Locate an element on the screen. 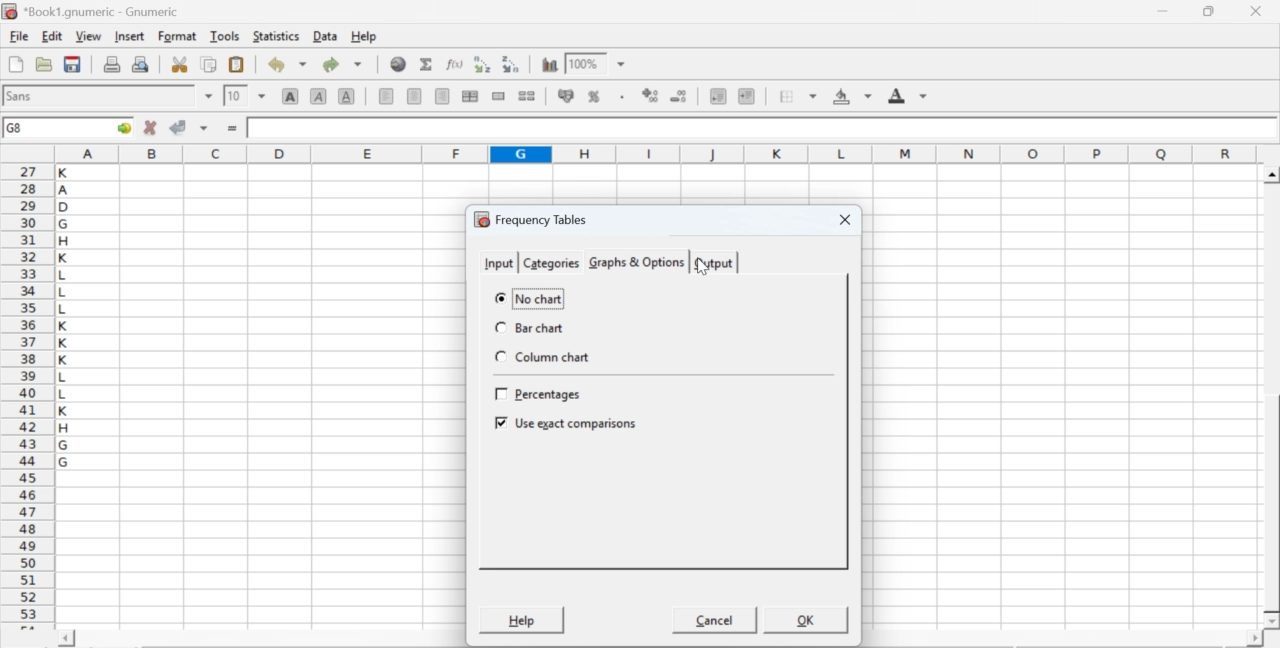 Image resolution: width=1280 pixels, height=648 pixels. output is located at coordinates (714, 263).